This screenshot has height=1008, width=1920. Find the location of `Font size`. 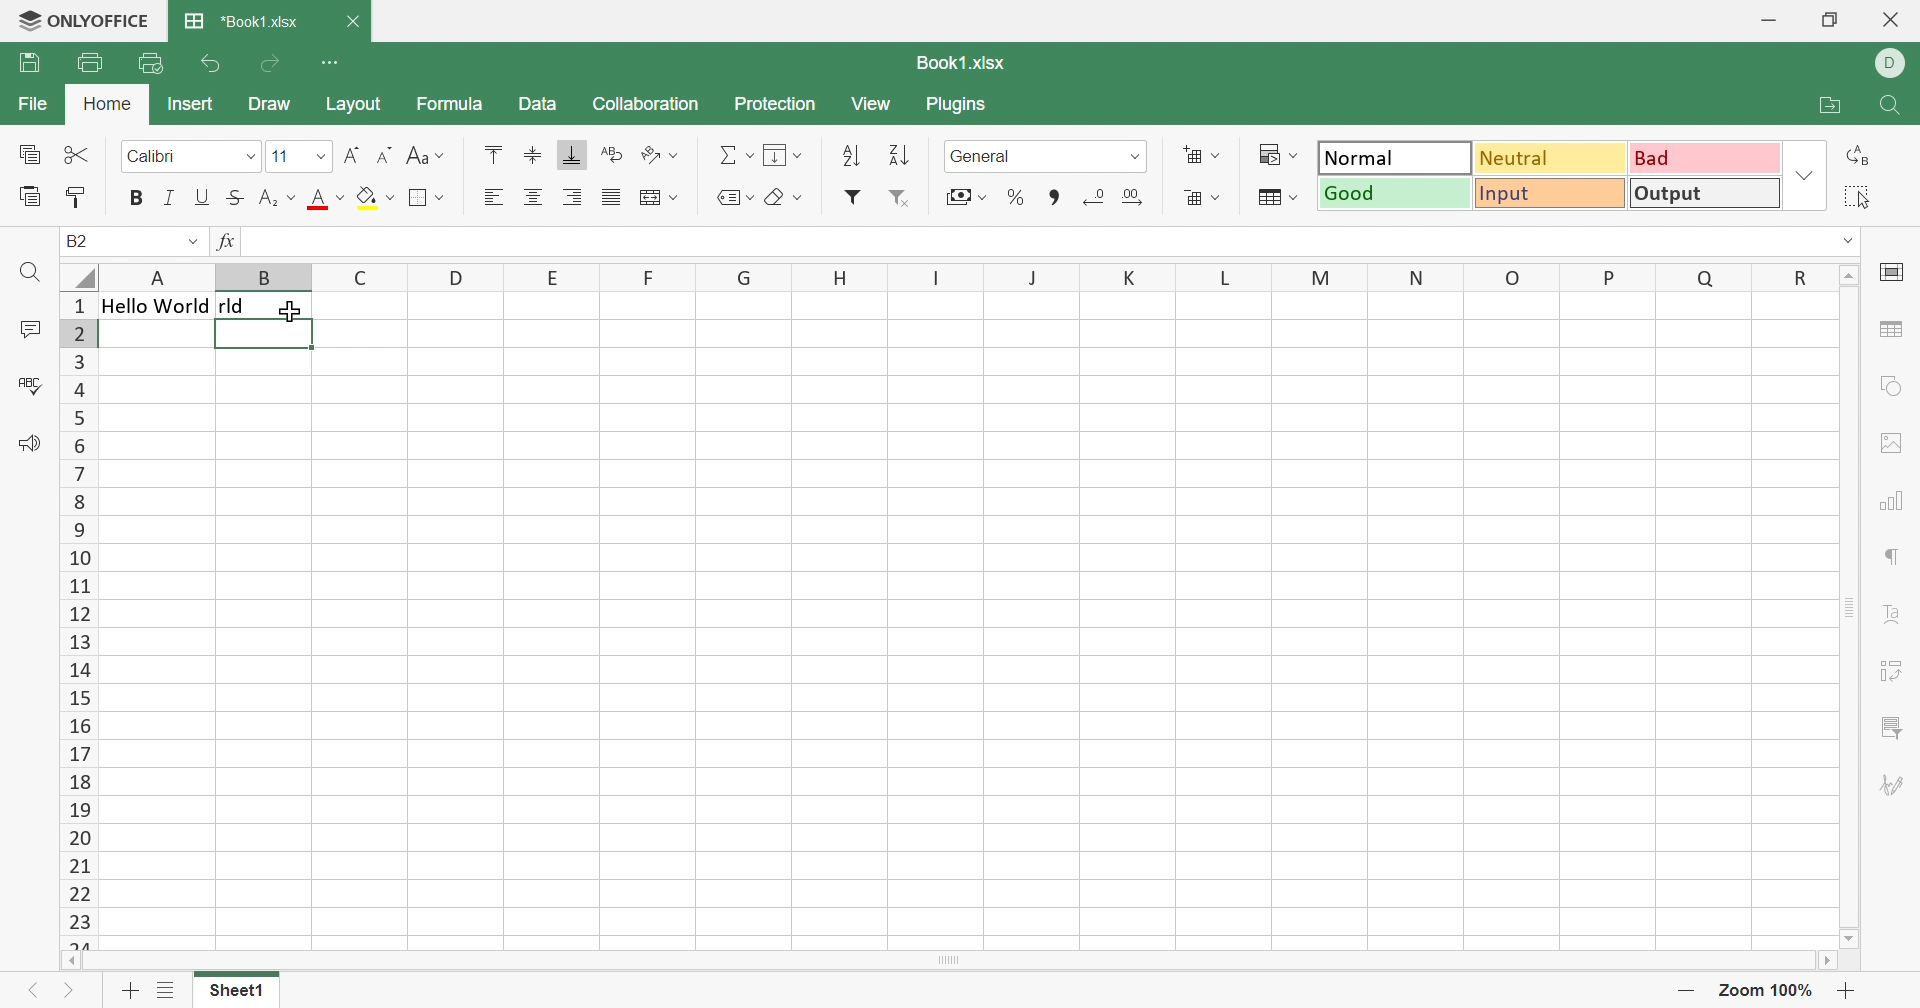

Font size is located at coordinates (300, 156).